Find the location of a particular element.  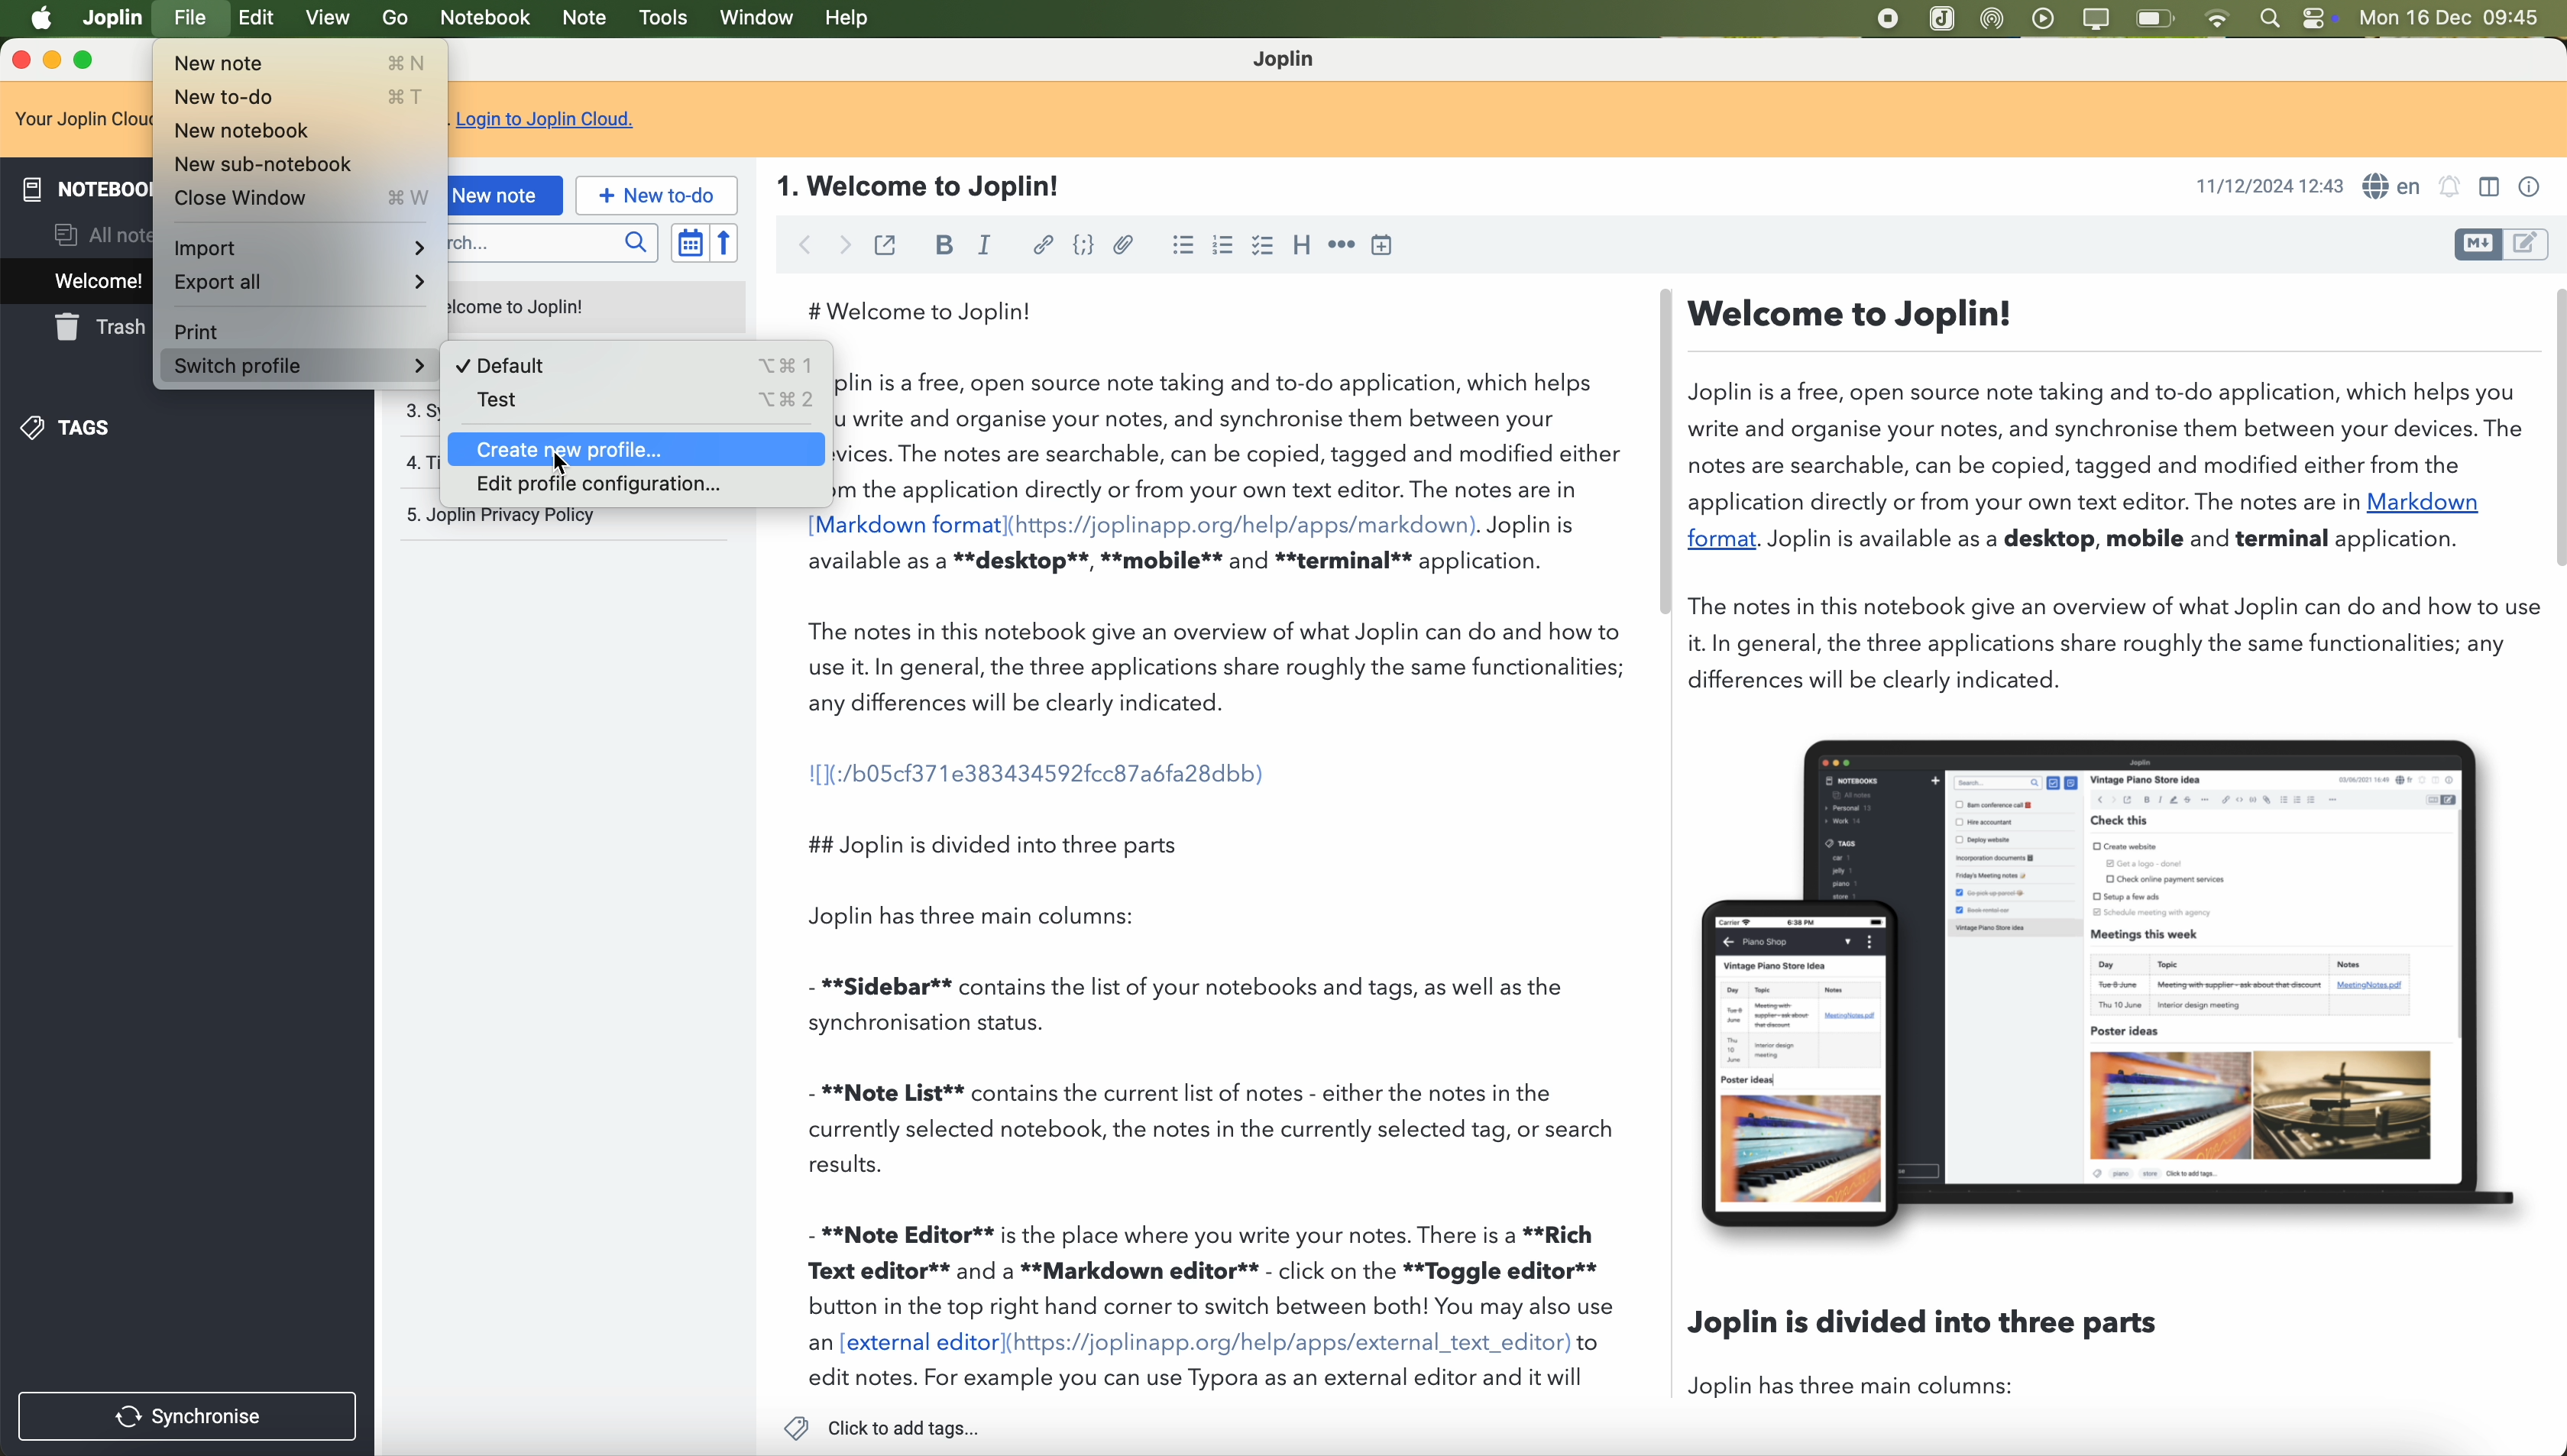

New sub-notebook is located at coordinates (300, 163).